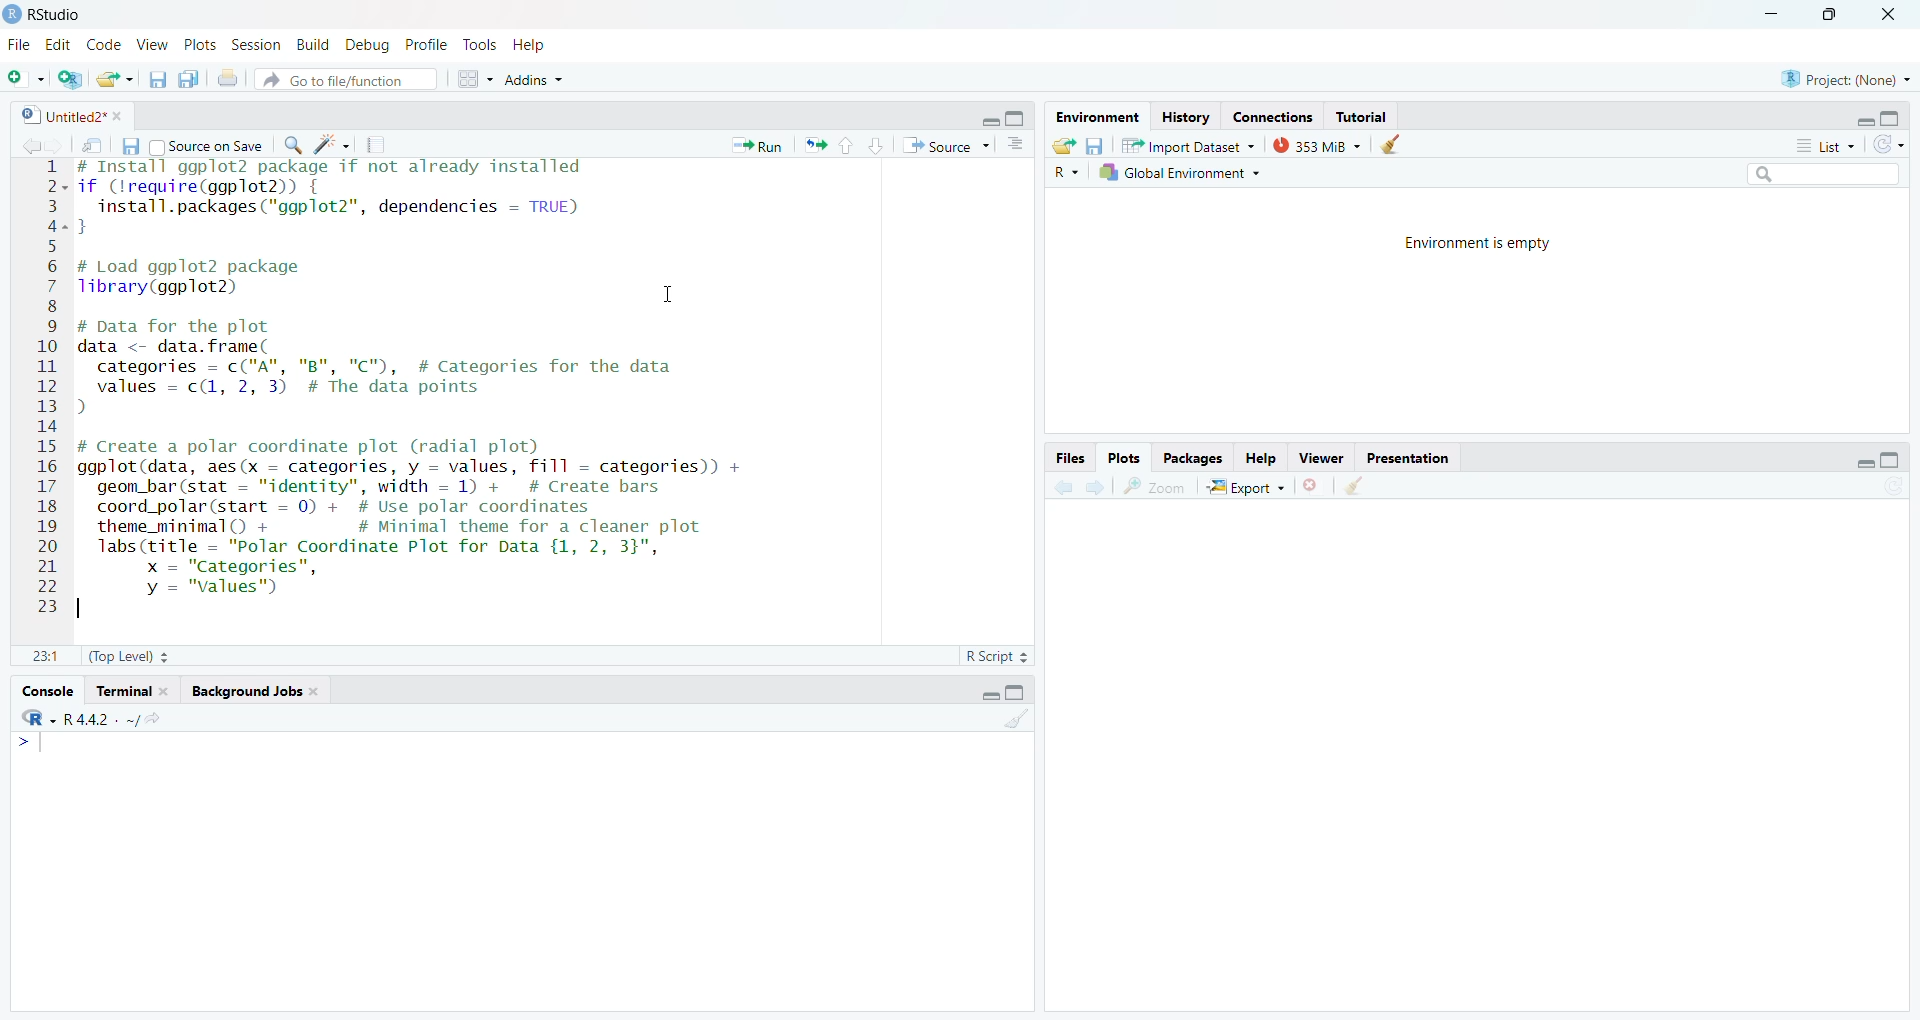  What do you see at coordinates (1064, 173) in the screenshot?
I see `R~` at bounding box center [1064, 173].